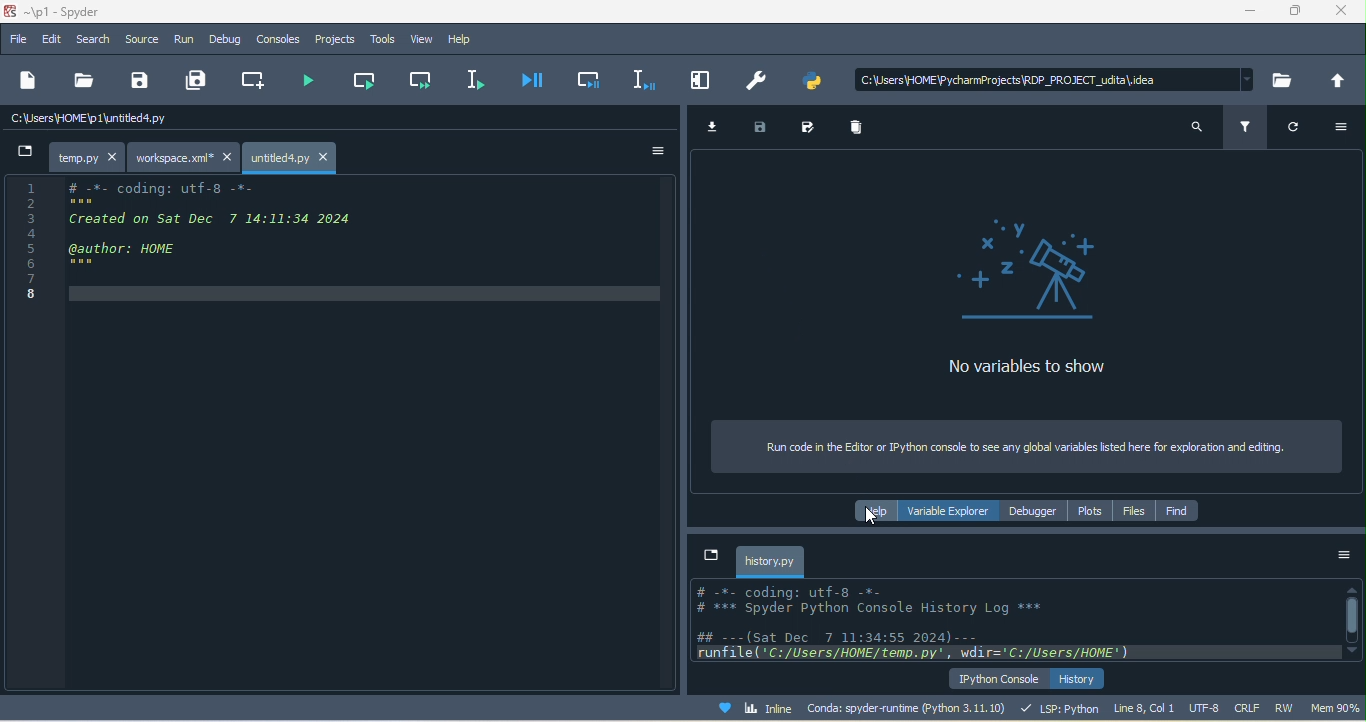 This screenshot has width=1366, height=722. Describe the element at coordinates (1035, 513) in the screenshot. I see `debugger` at that location.